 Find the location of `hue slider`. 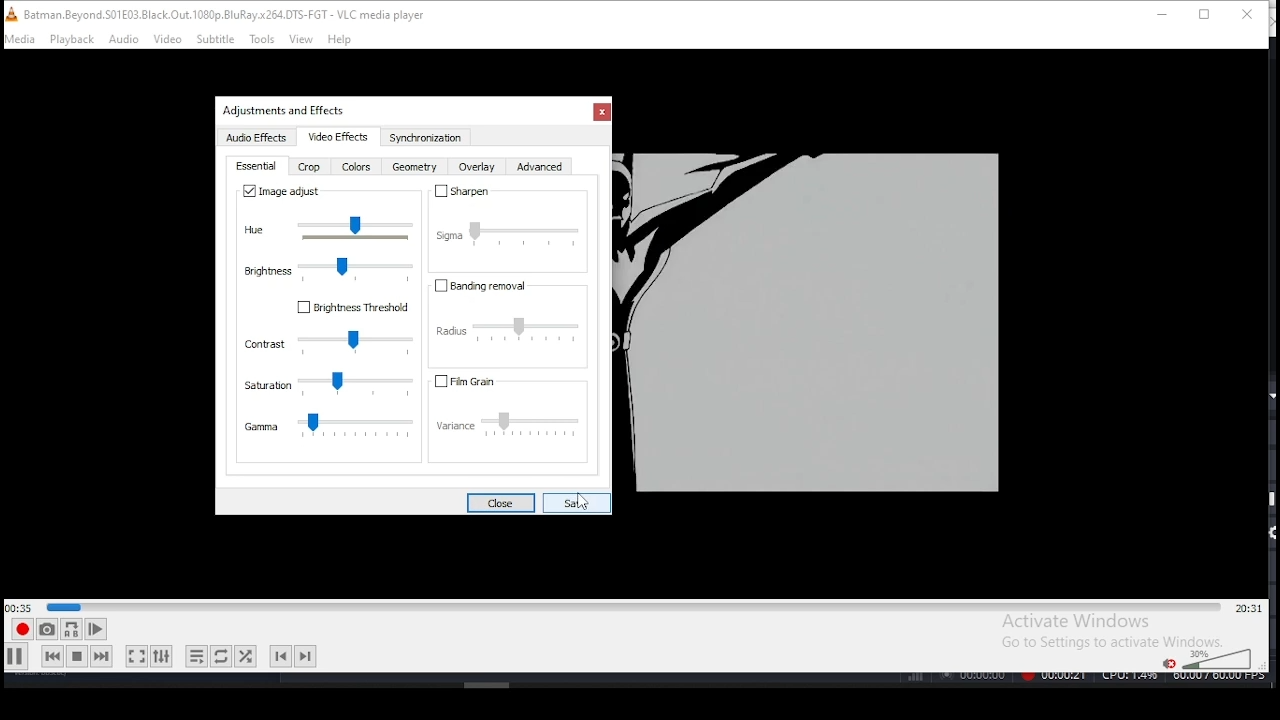

hue slider is located at coordinates (331, 228).